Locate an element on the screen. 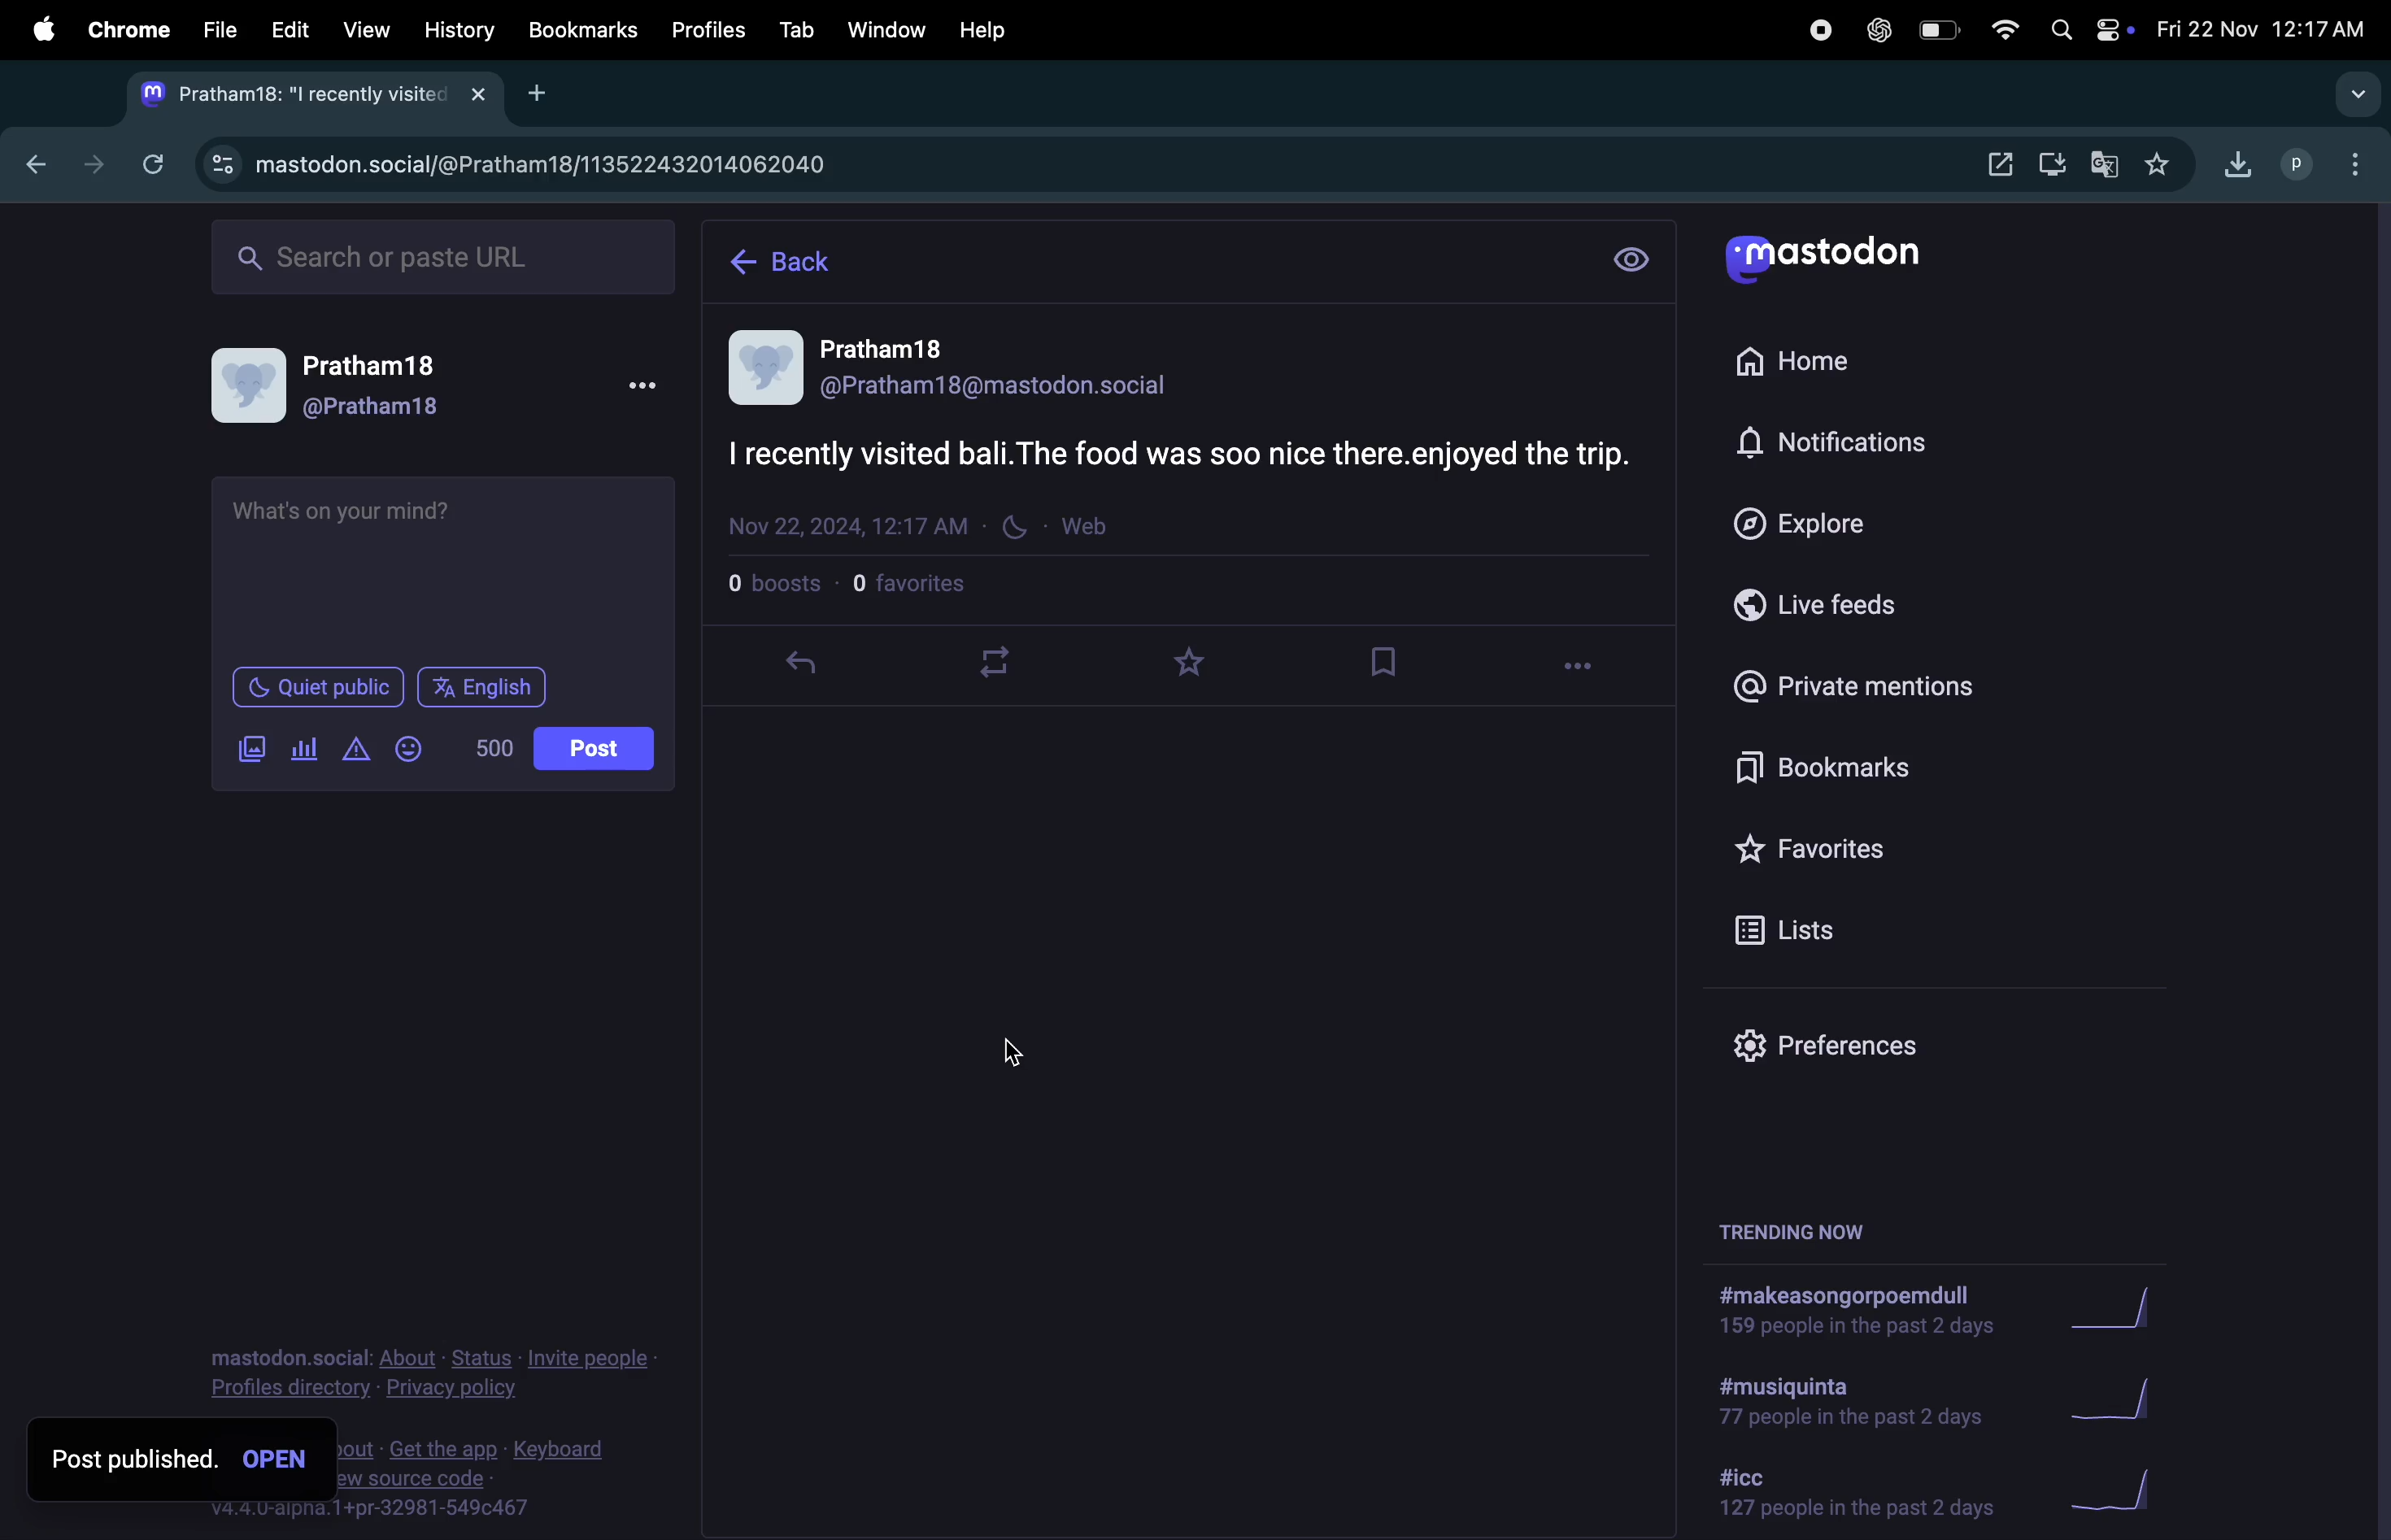  post published is located at coordinates (129, 1460).